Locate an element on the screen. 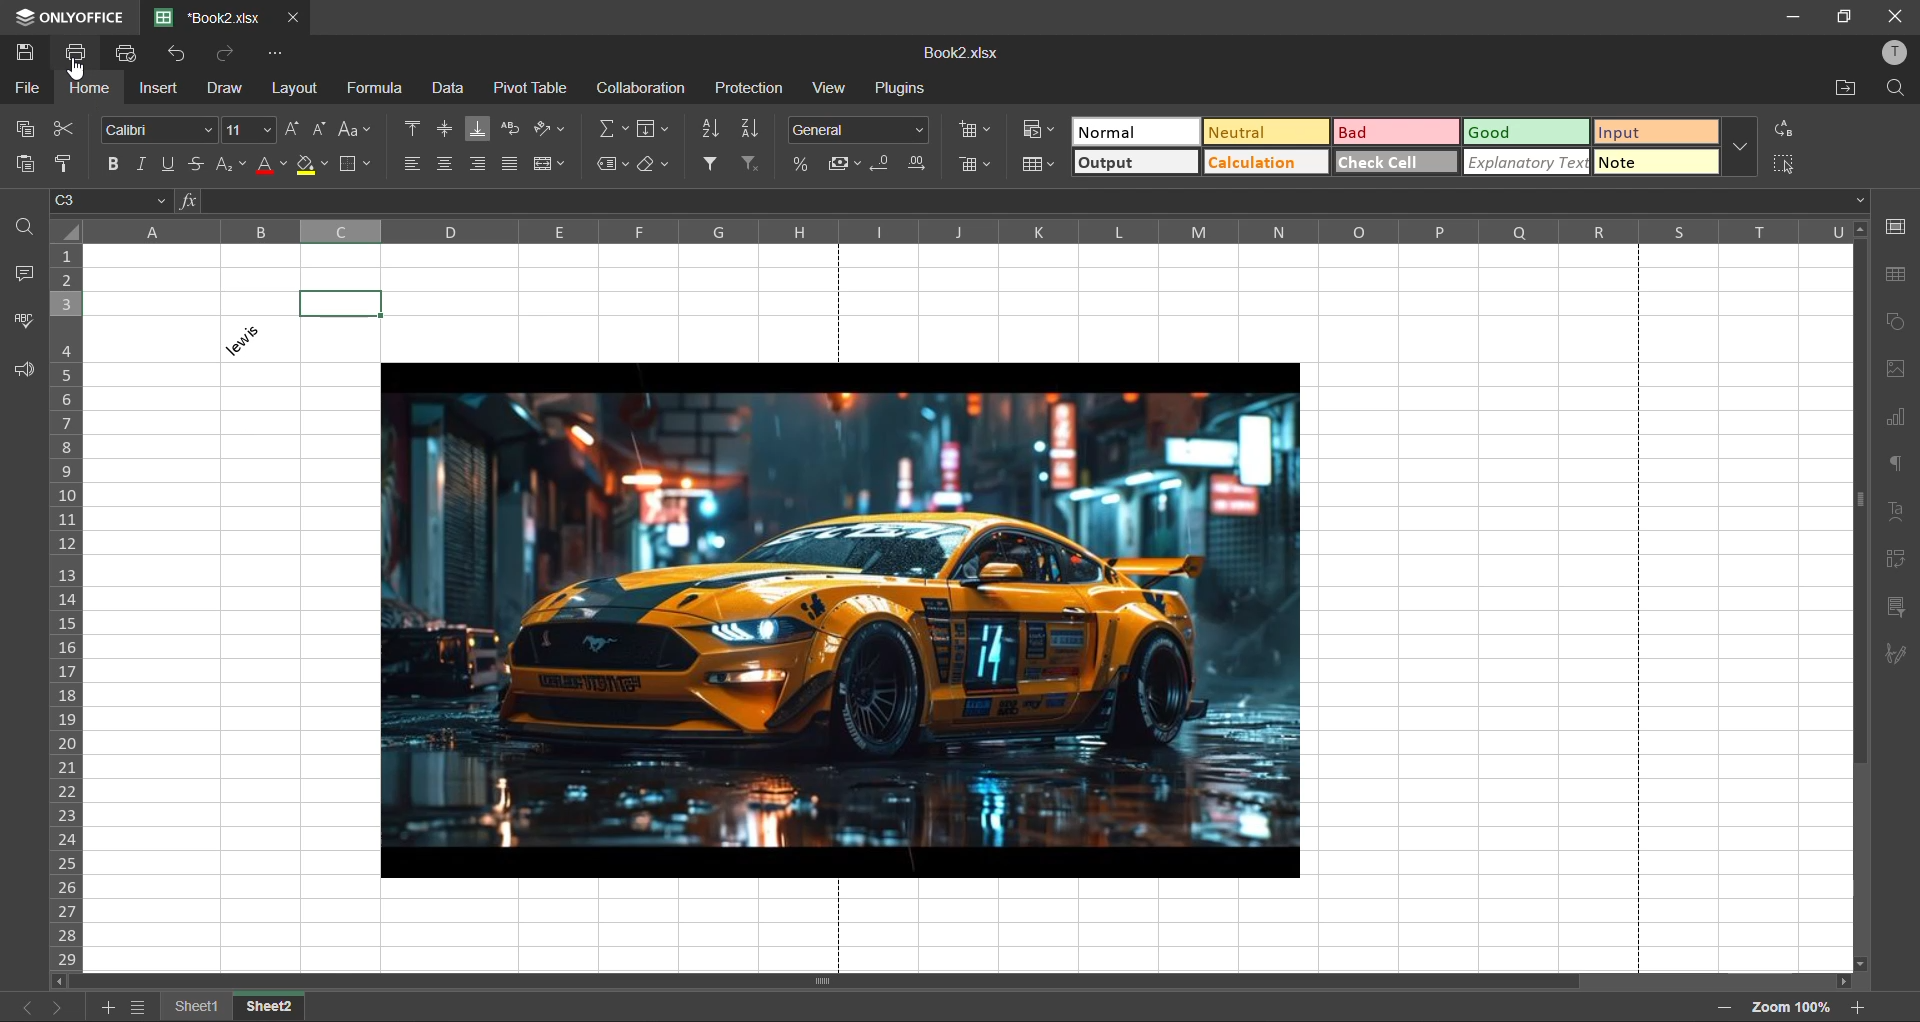 Image resolution: width=1920 pixels, height=1022 pixels. accounting is located at coordinates (845, 165).